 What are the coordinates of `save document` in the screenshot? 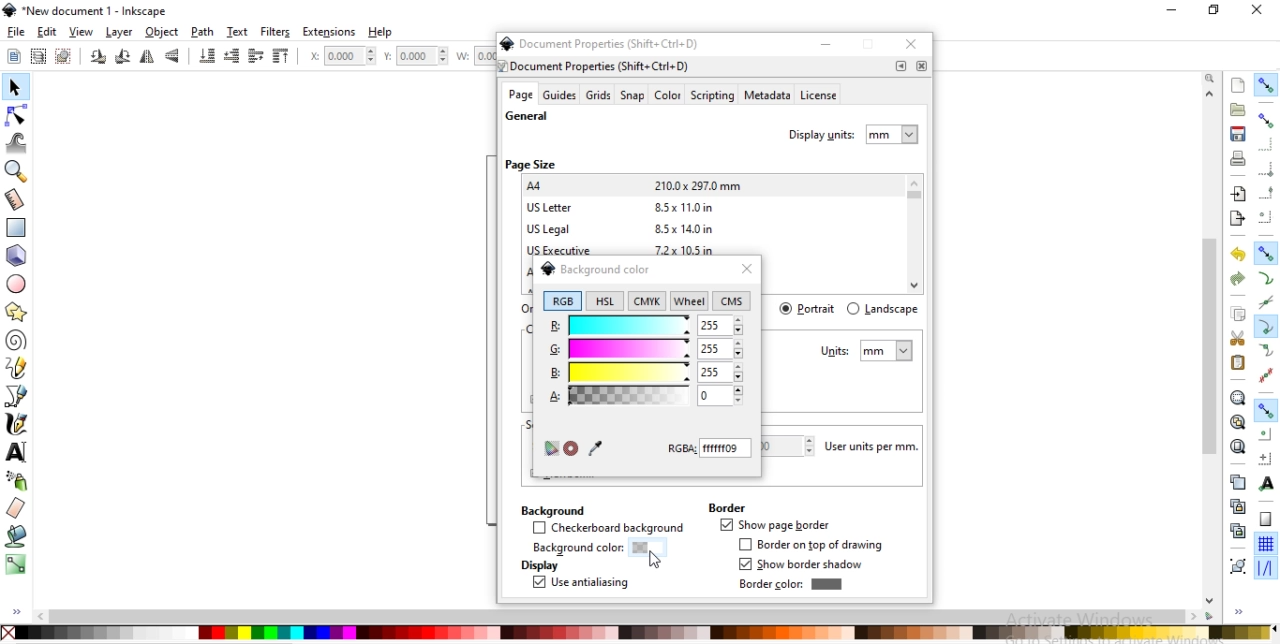 It's located at (1238, 134).